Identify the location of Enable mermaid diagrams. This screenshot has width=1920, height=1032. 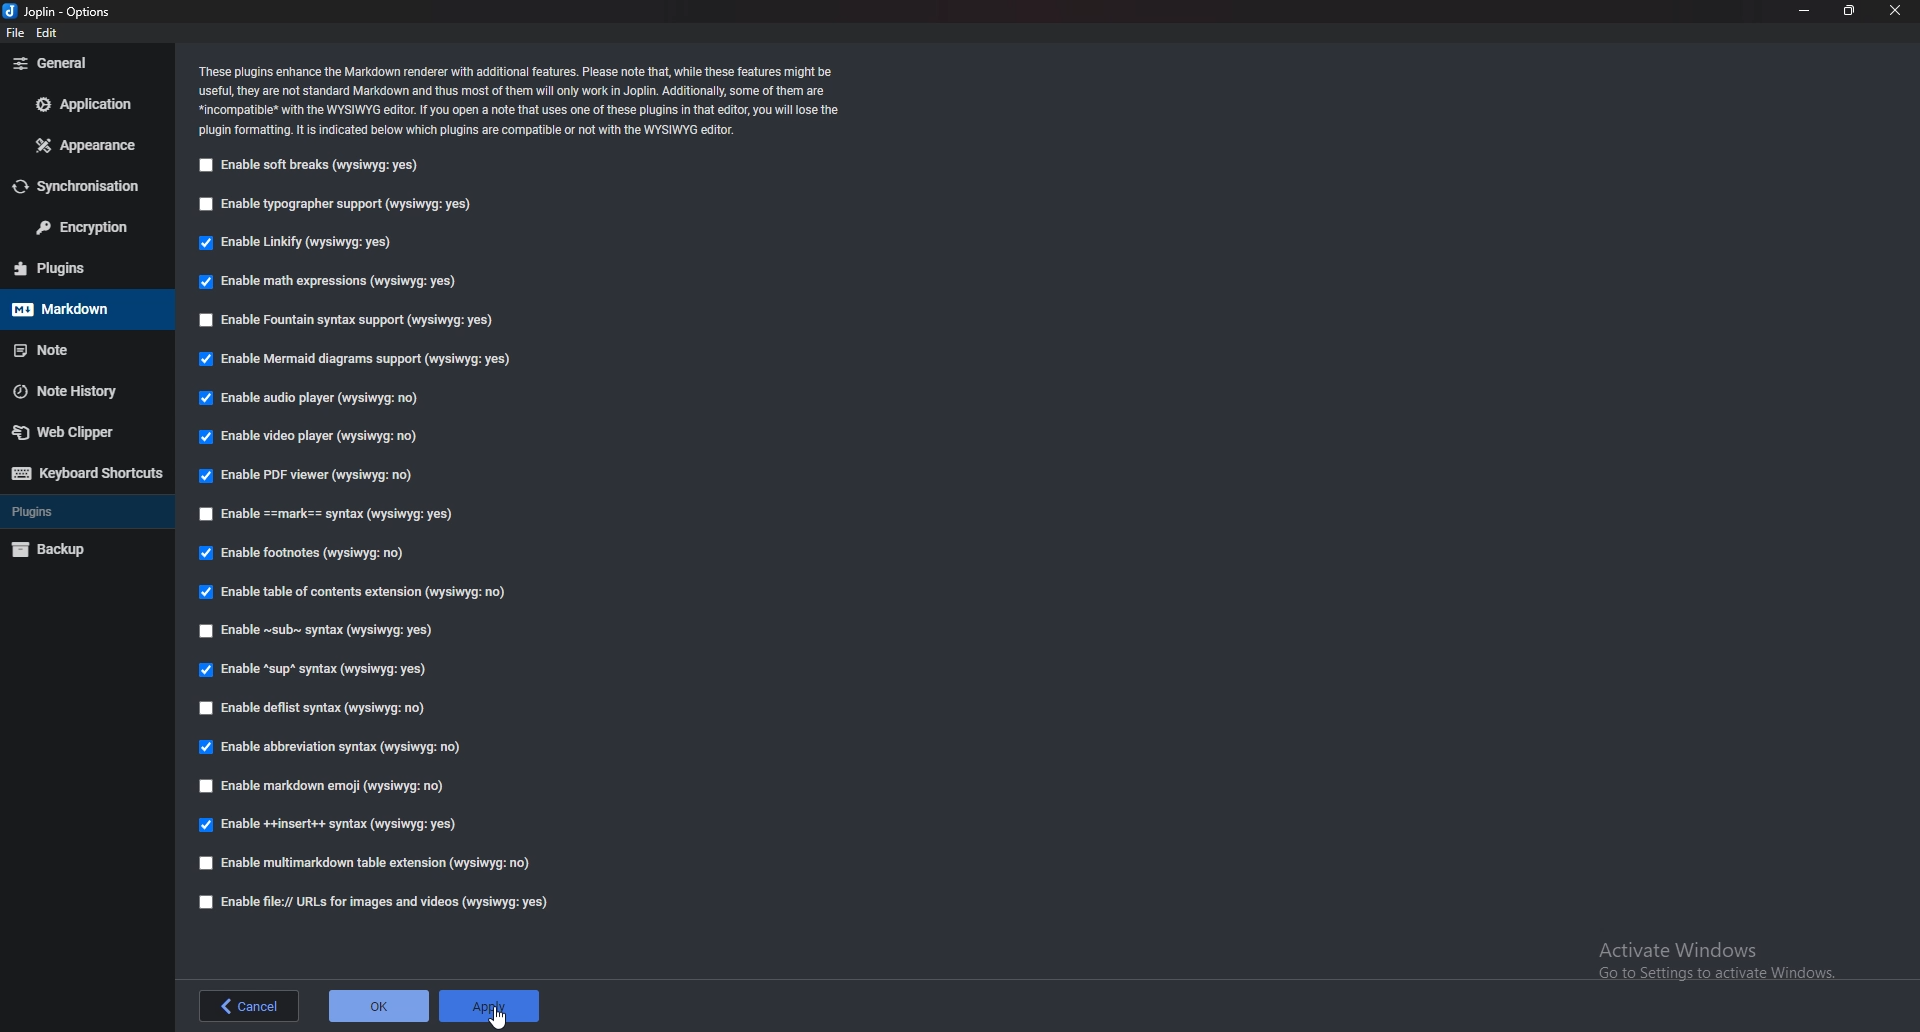
(353, 359).